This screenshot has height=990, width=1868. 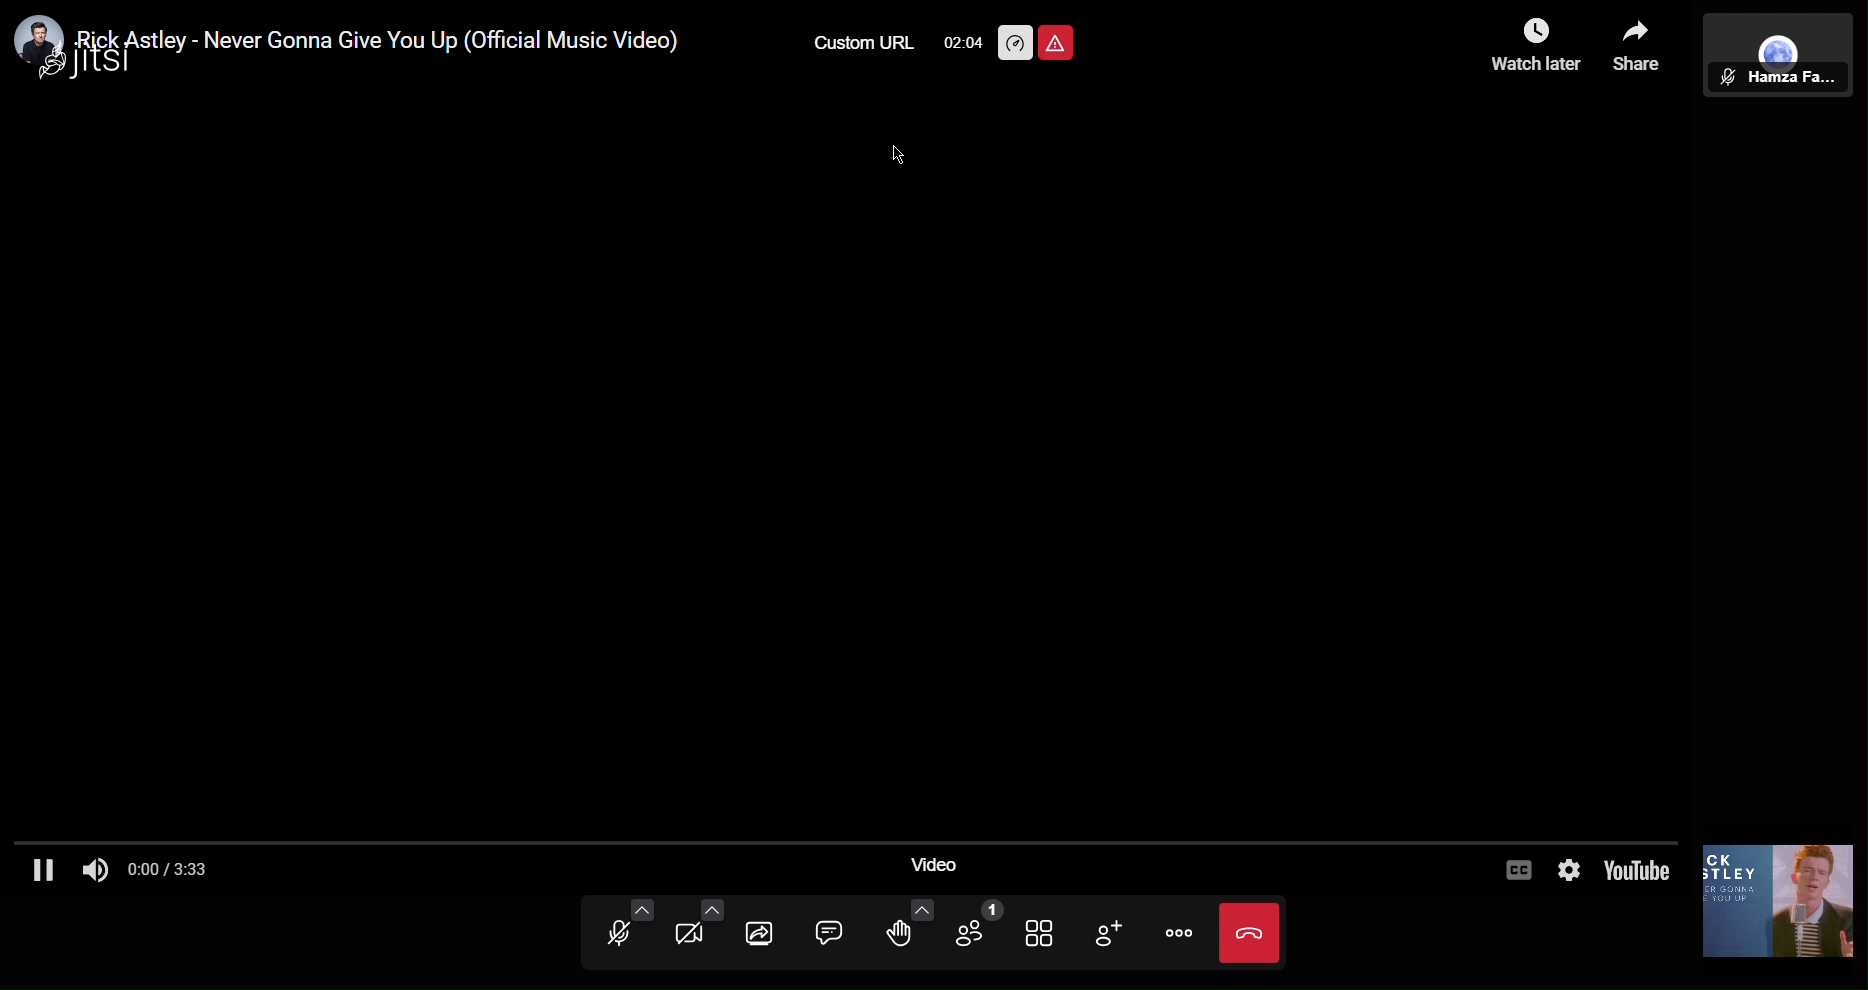 What do you see at coordinates (358, 47) in the screenshot?
I see `ideo title` at bounding box center [358, 47].